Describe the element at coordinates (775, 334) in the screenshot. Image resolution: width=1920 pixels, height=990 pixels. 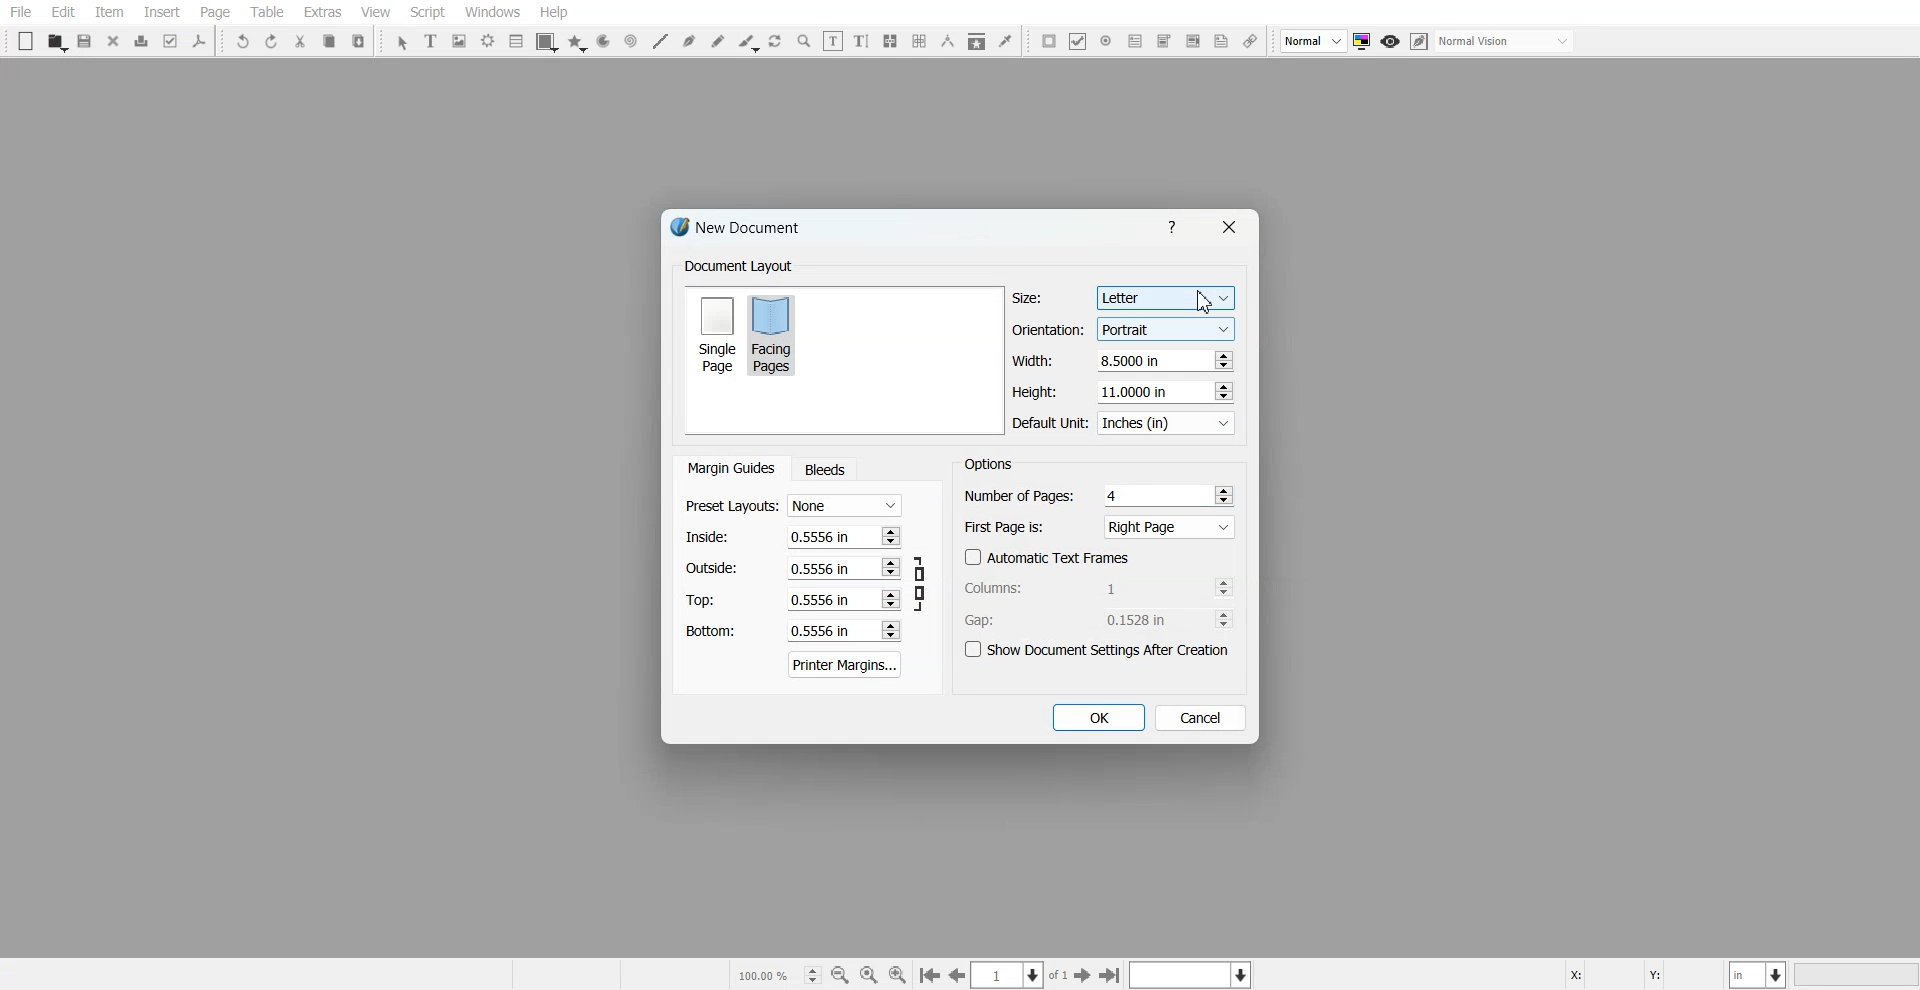
I see `Facing Pages` at that location.